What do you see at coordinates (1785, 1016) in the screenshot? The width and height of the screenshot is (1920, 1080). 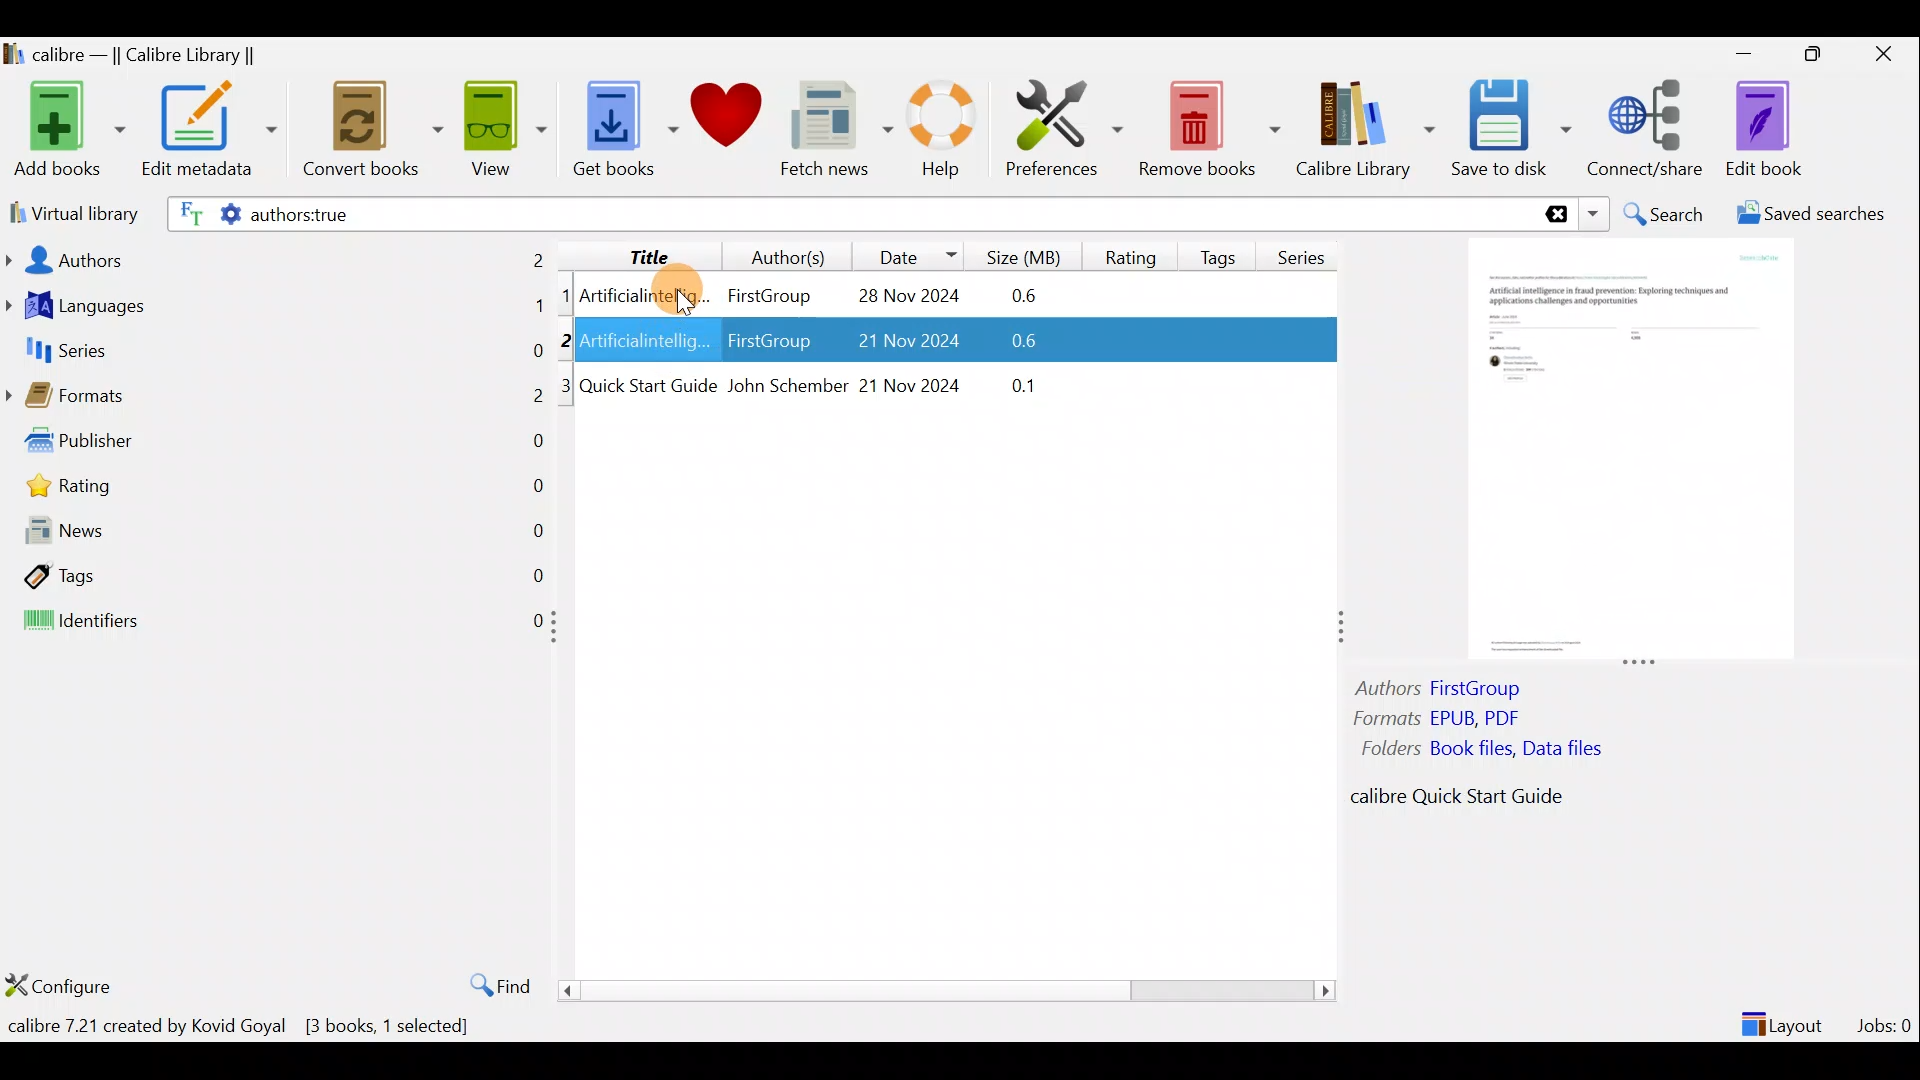 I see `Layout` at bounding box center [1785, 1016].